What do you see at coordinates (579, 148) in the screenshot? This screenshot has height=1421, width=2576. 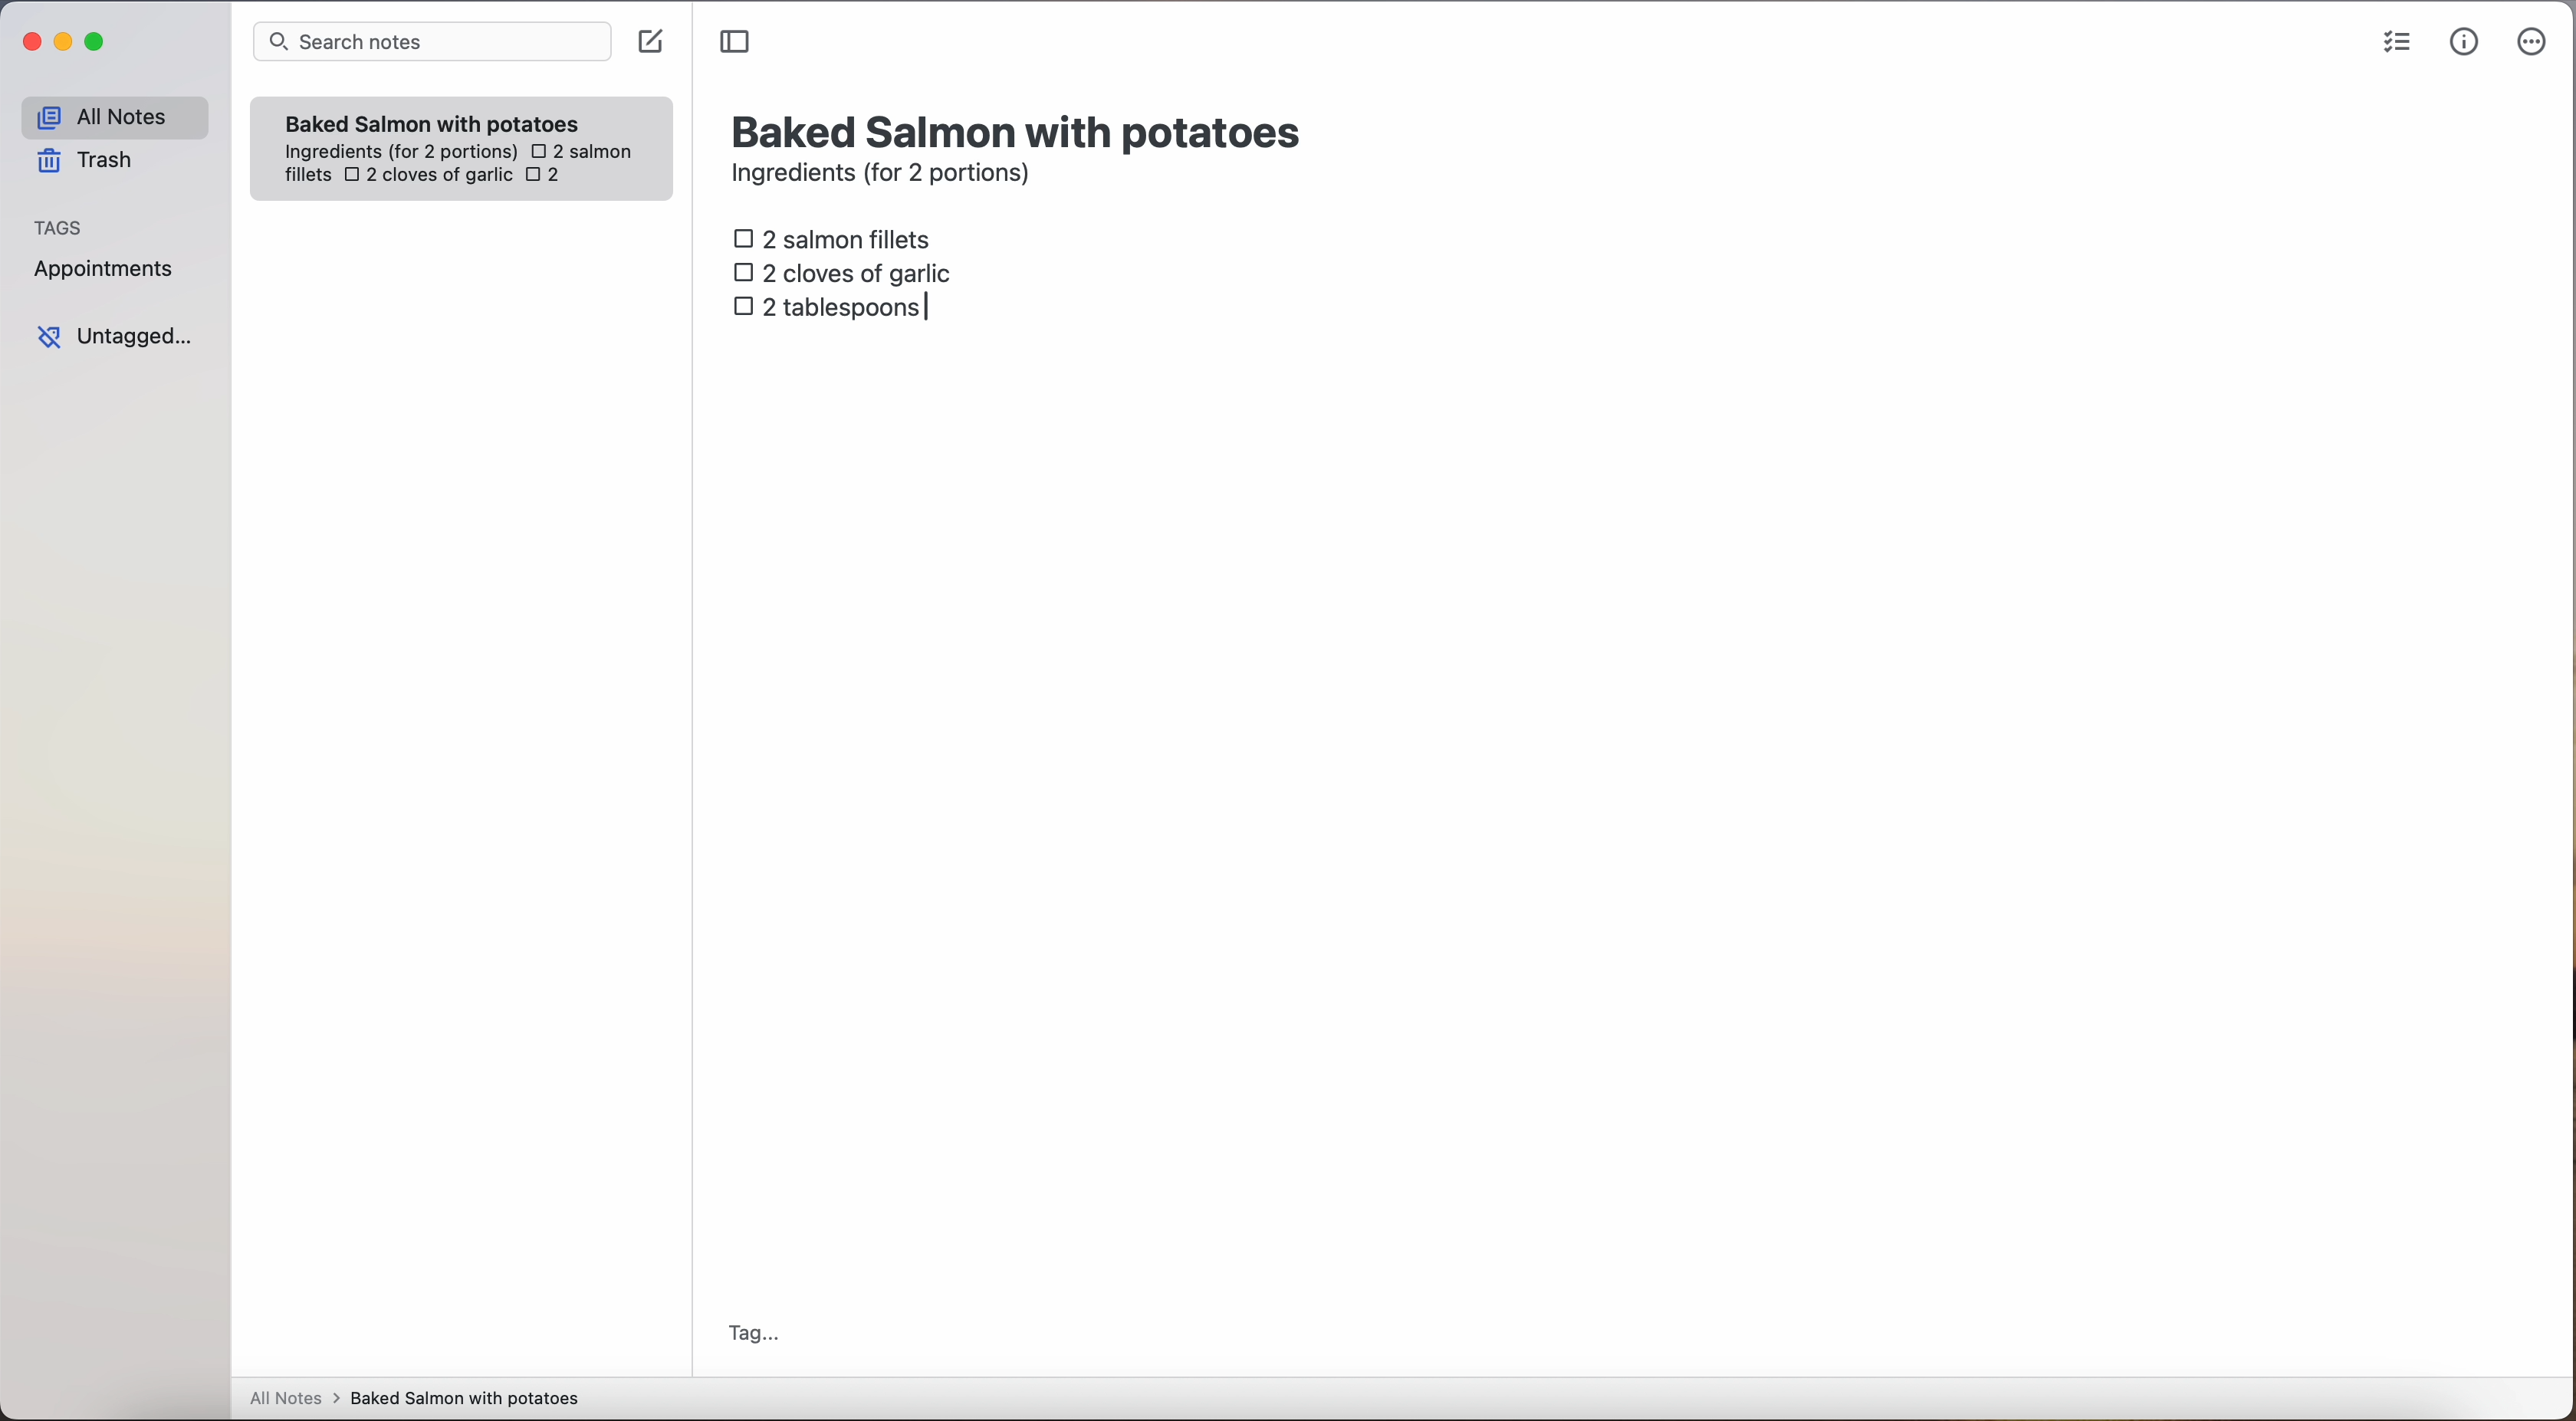 I see `2 salmon` at bounding box center [579, 148].